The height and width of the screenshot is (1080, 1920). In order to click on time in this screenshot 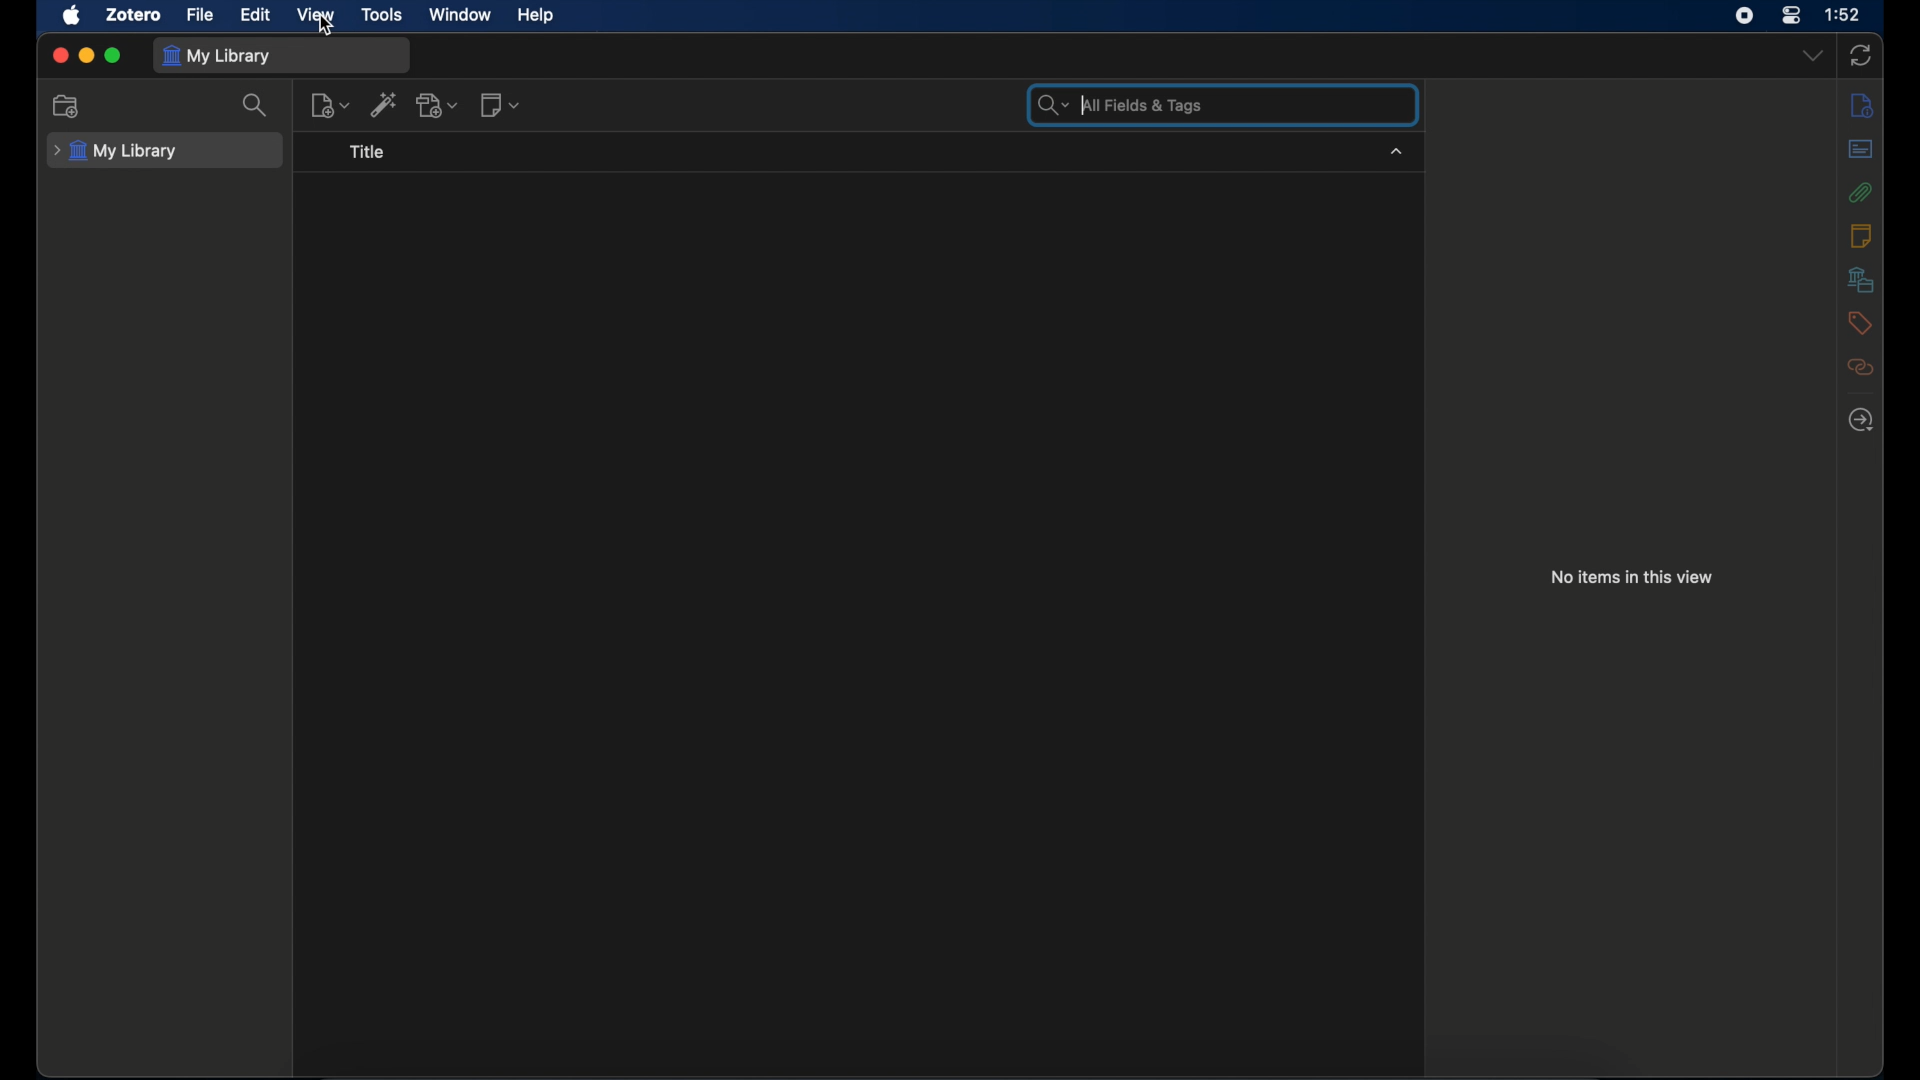, I will do `click(1843, 15)`.